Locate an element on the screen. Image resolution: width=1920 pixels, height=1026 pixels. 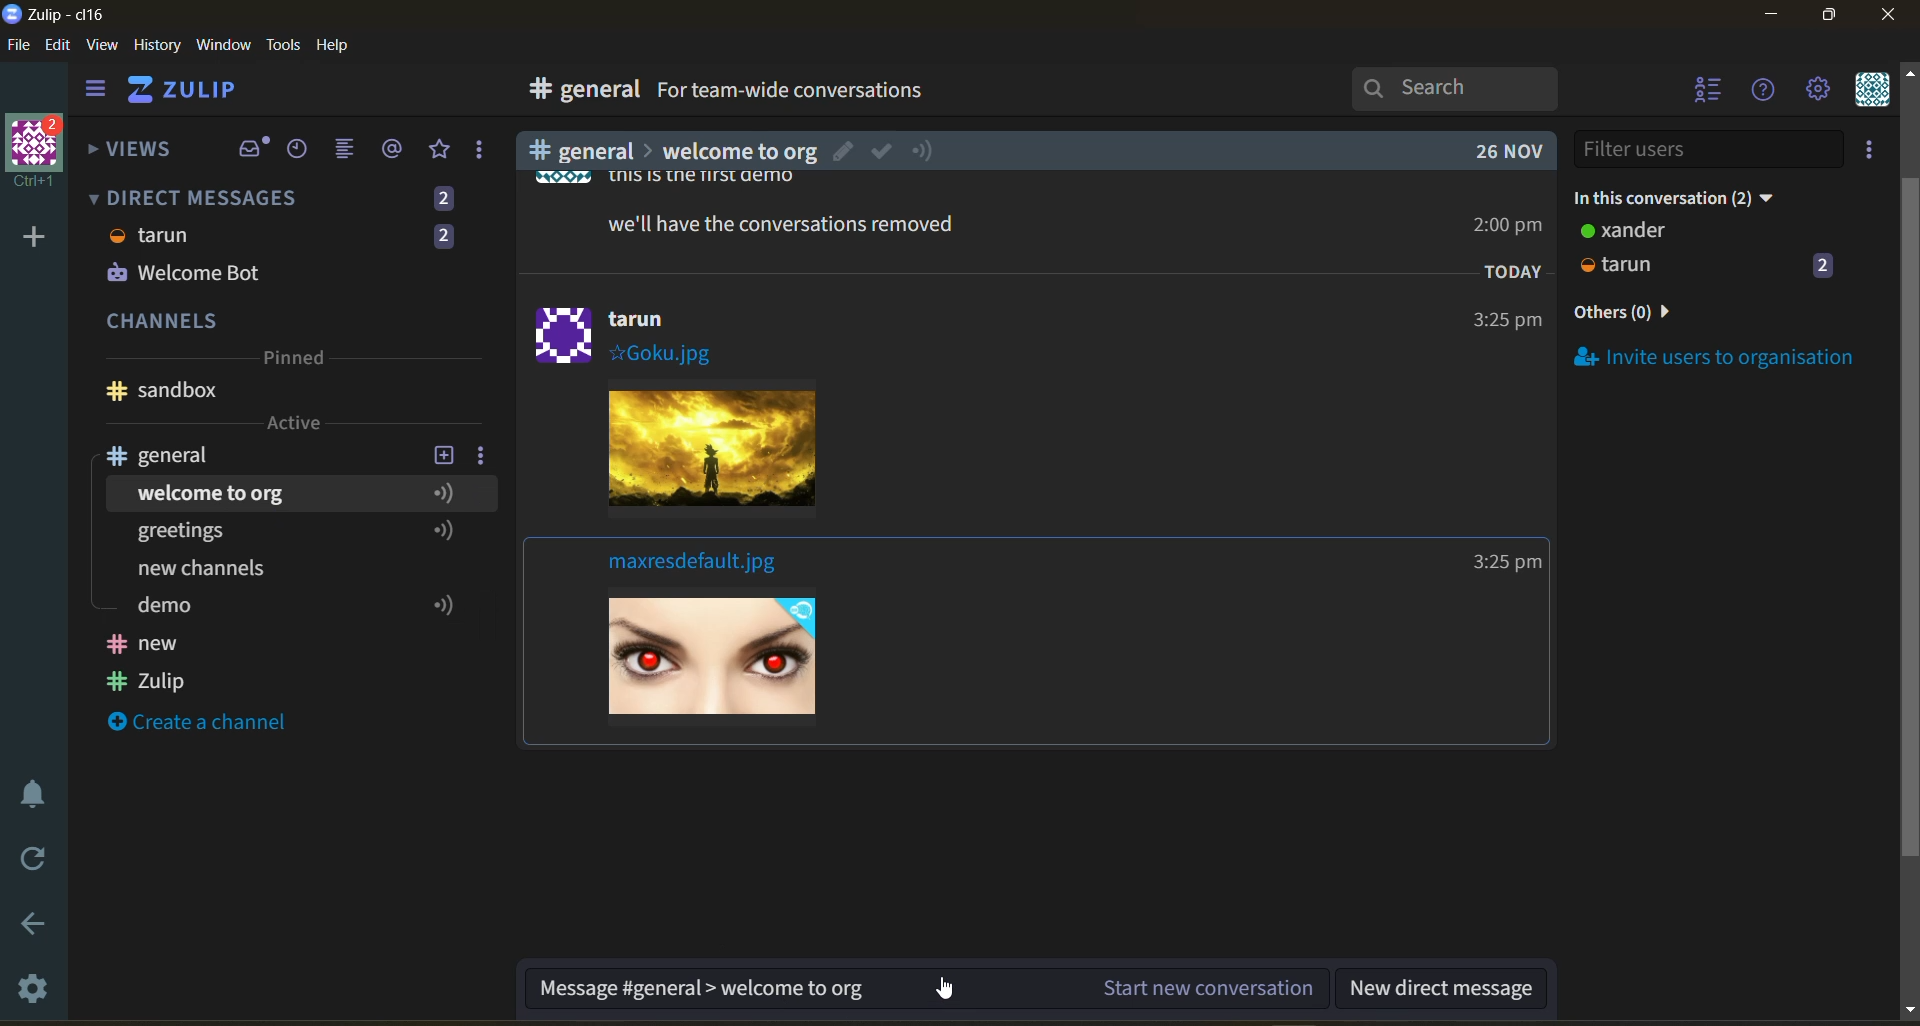
history is located at coordinates (157, 49).